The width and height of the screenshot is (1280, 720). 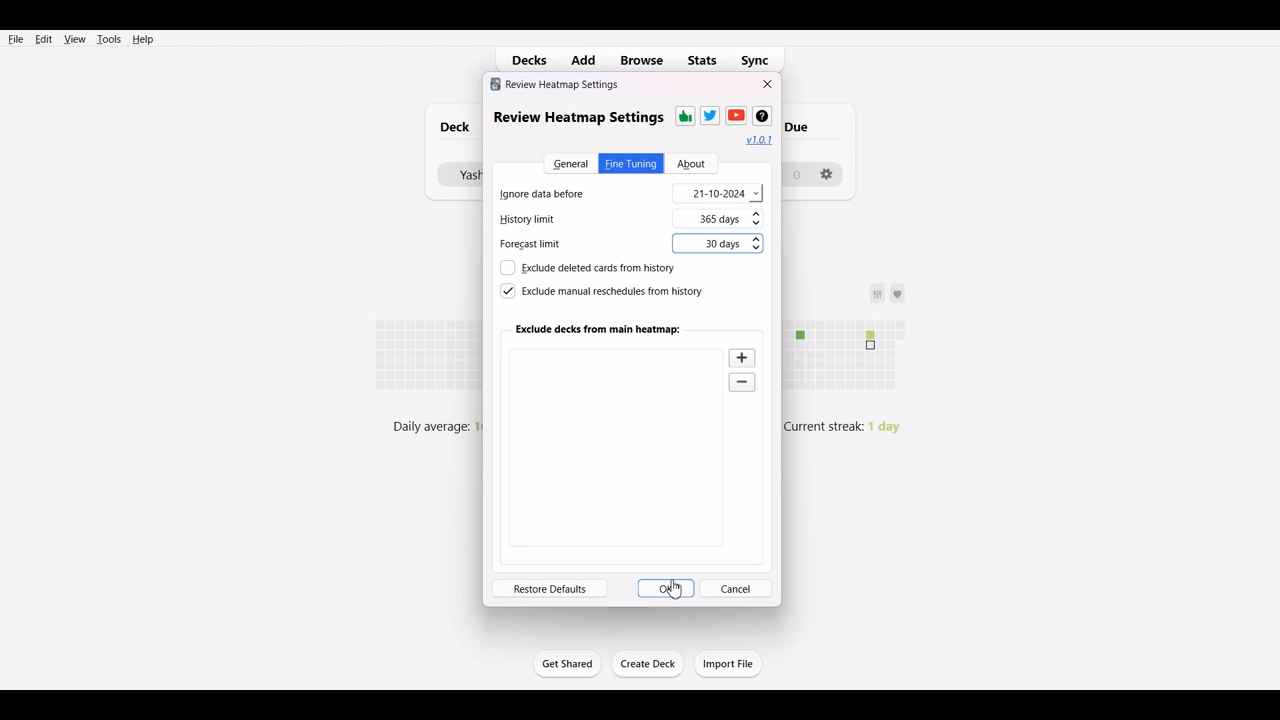 I want to click on Fine Tuning, so click(x=631, y=163).